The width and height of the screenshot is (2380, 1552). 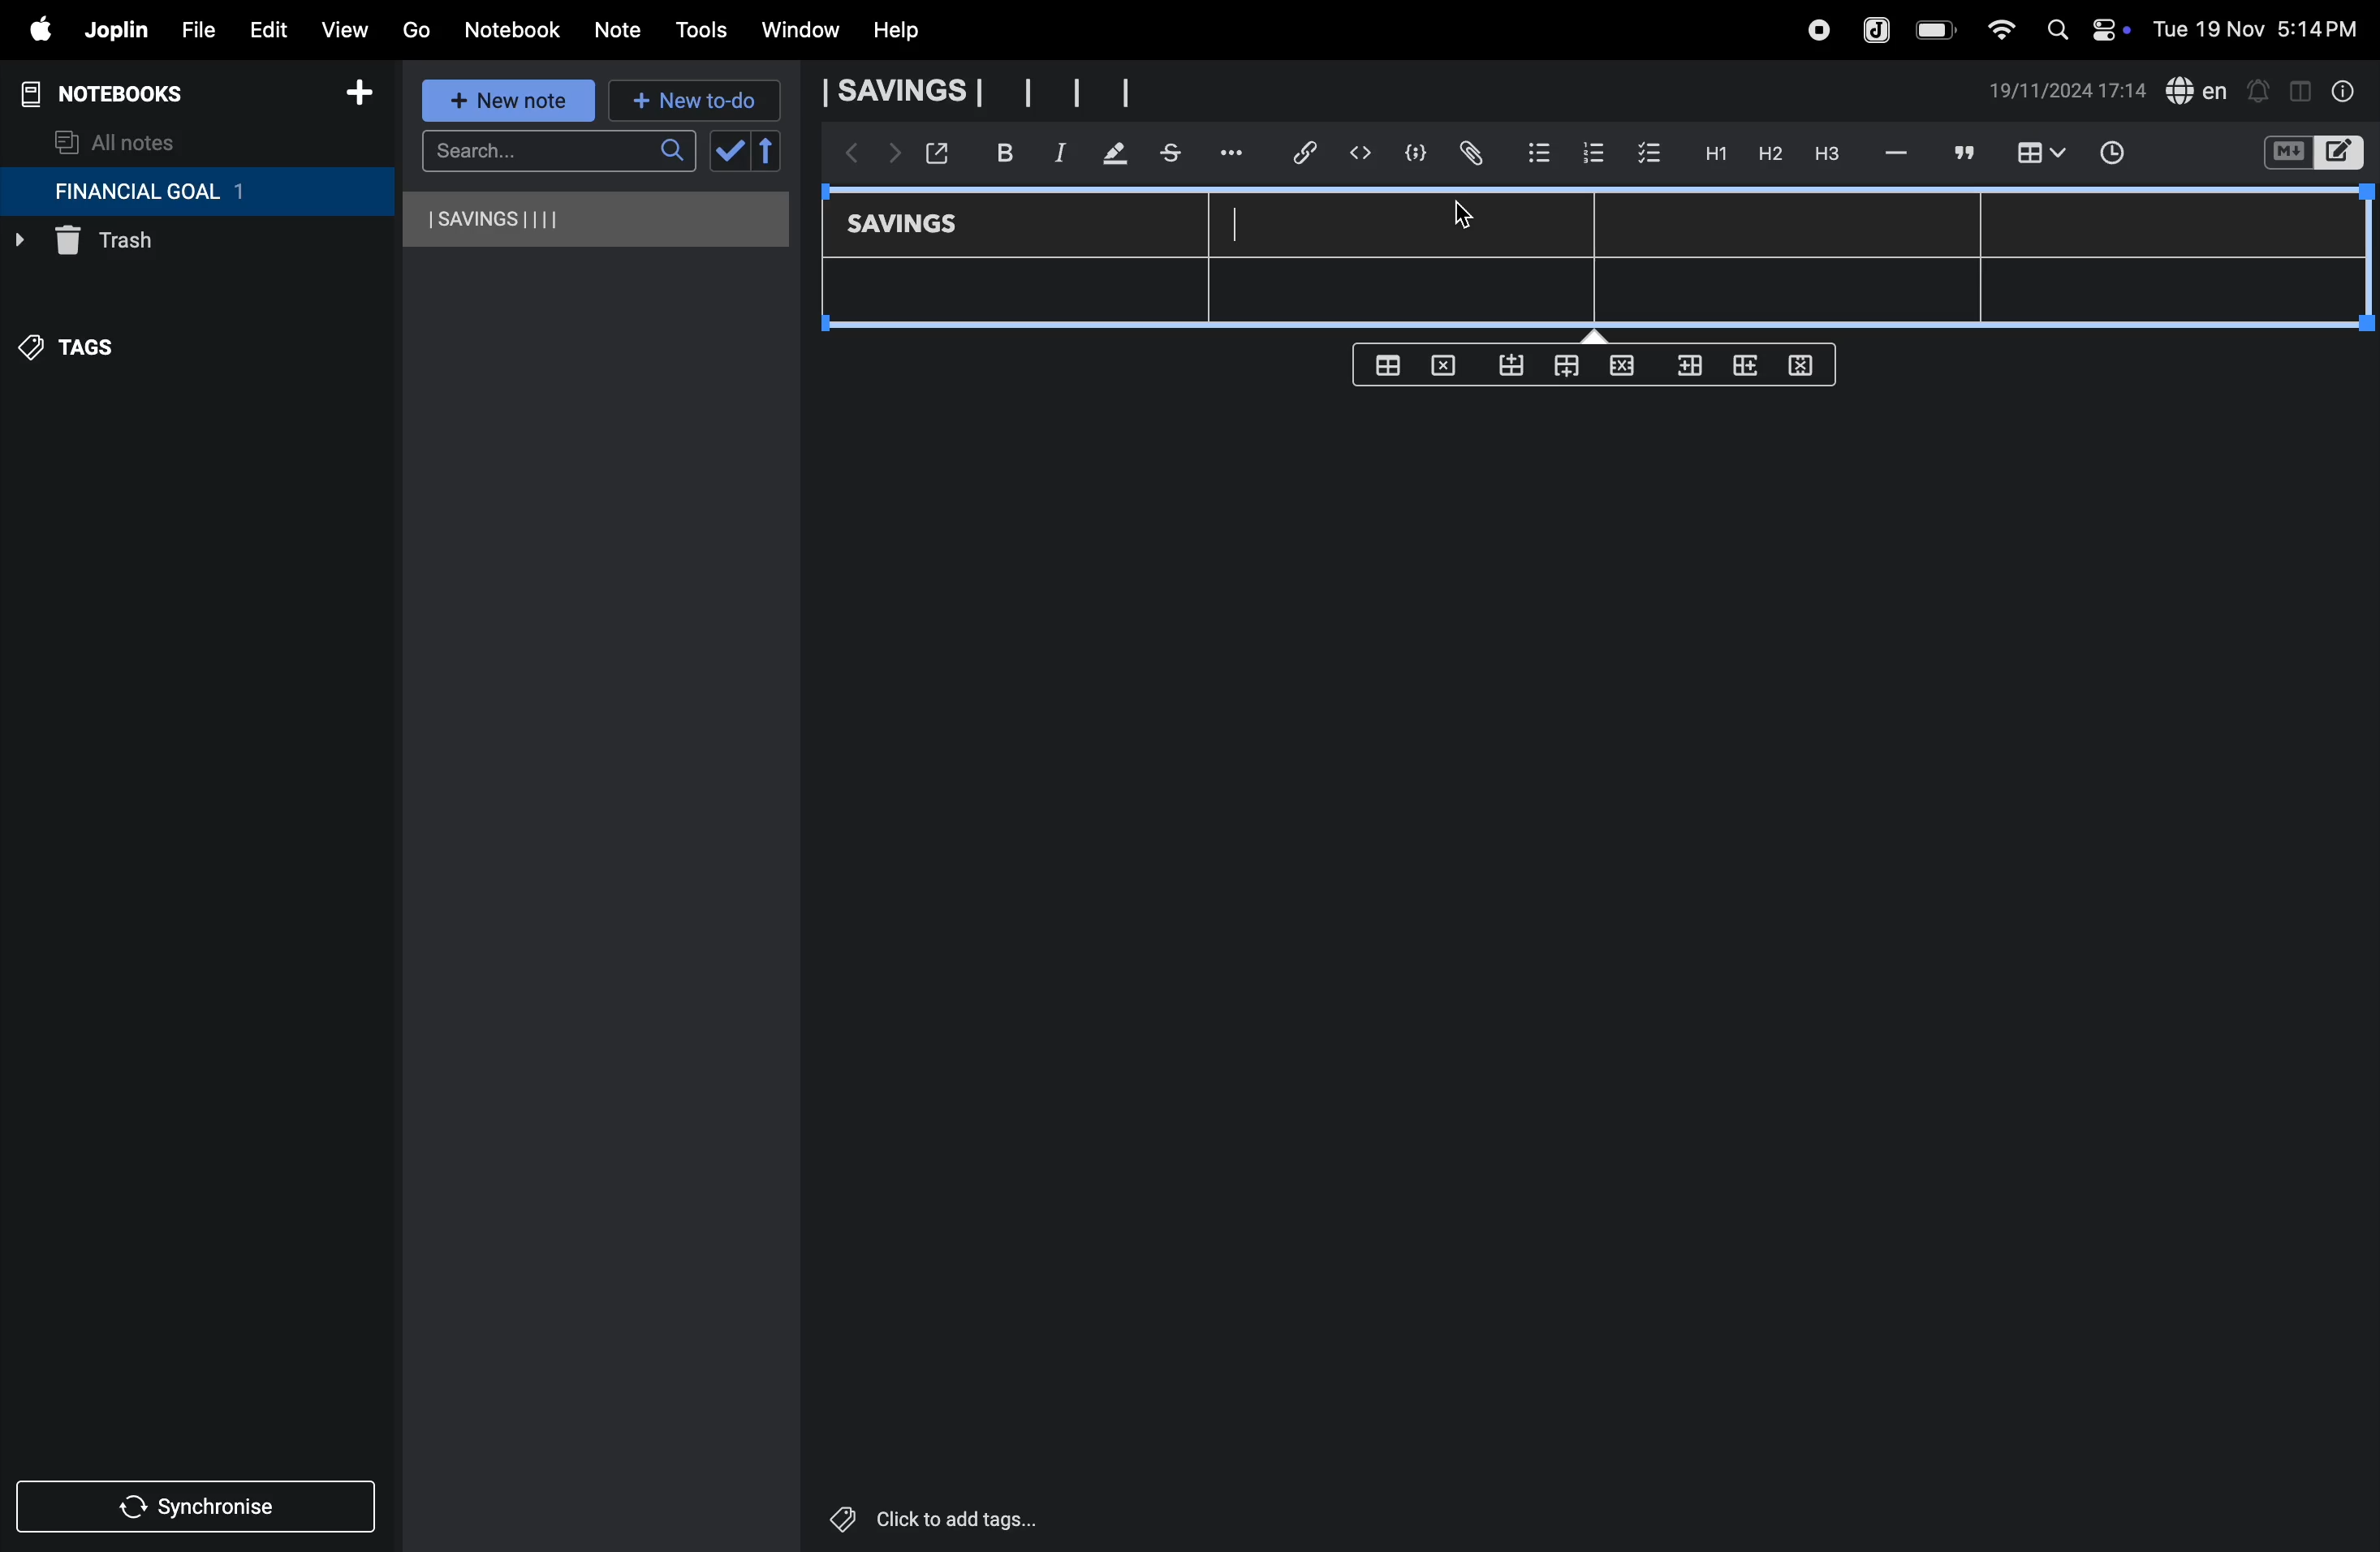 What do you see at coordinates (1173, 156) in the screenshot?
I see `stketchbook` at bounding box center [1173, 156].